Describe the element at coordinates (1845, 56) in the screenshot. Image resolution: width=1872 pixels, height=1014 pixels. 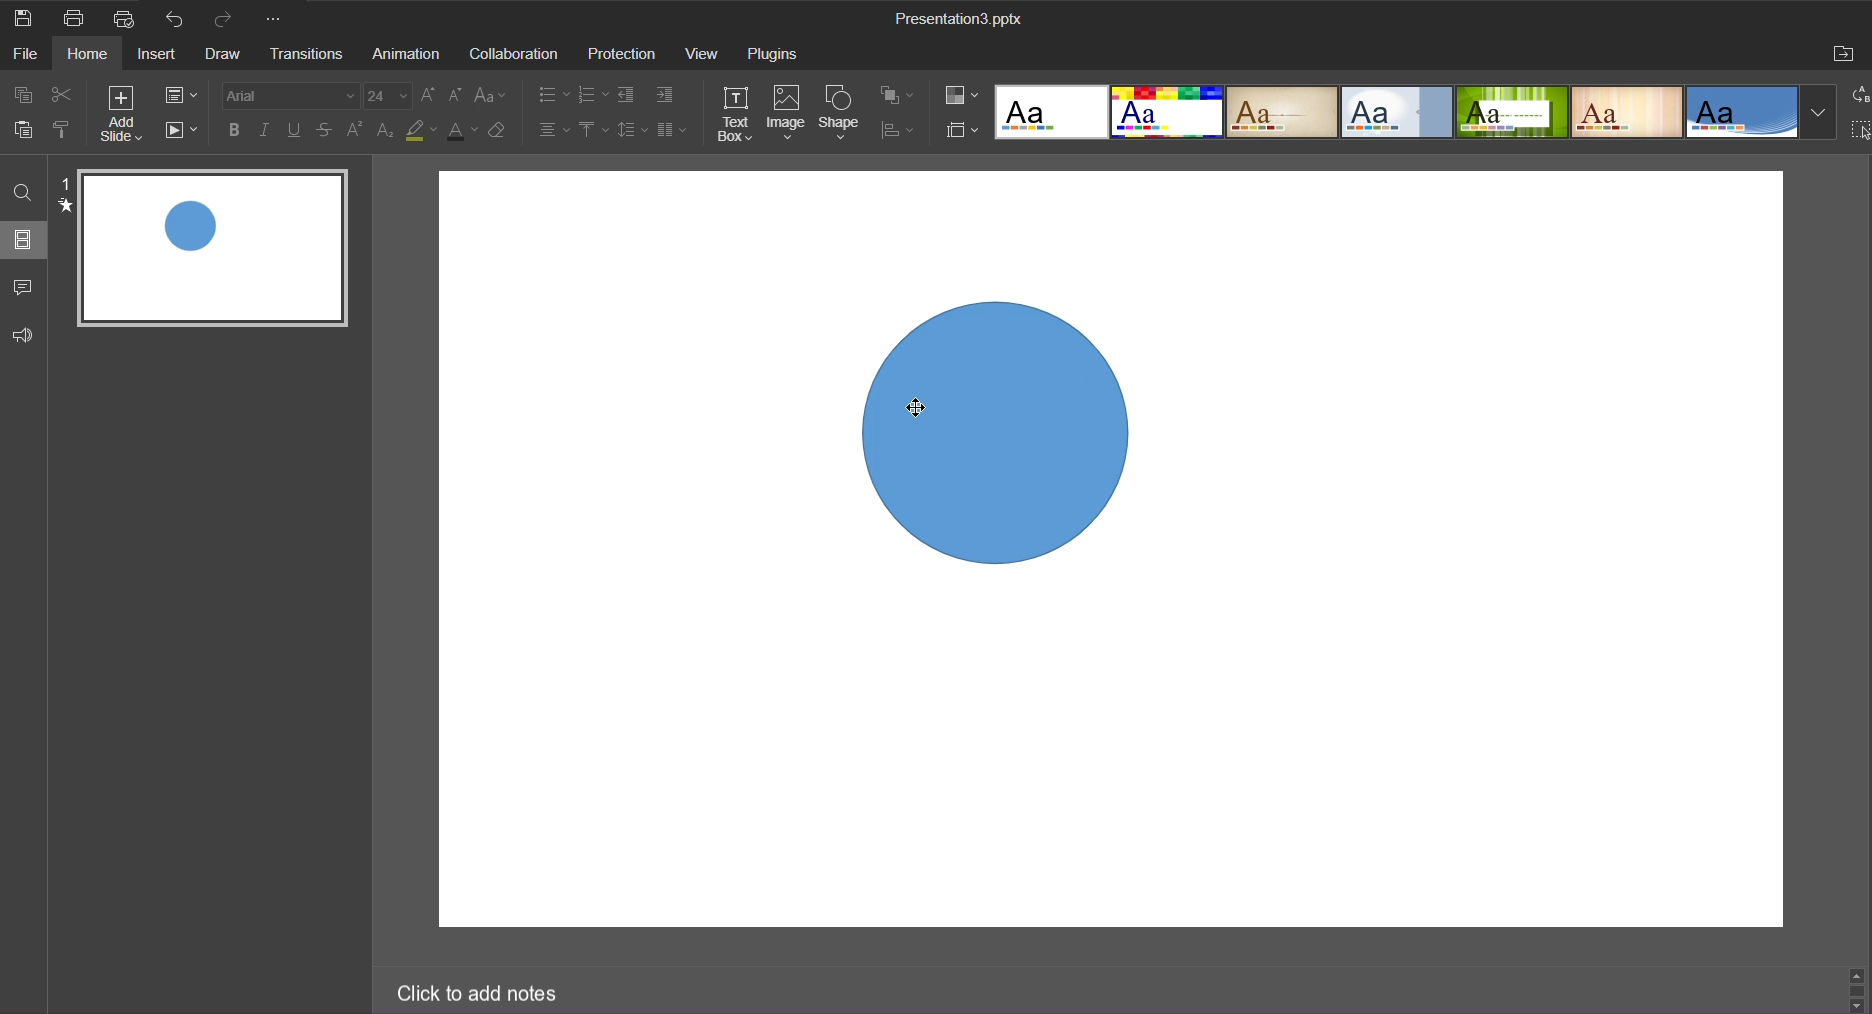
I see `Open File Location` at that location.